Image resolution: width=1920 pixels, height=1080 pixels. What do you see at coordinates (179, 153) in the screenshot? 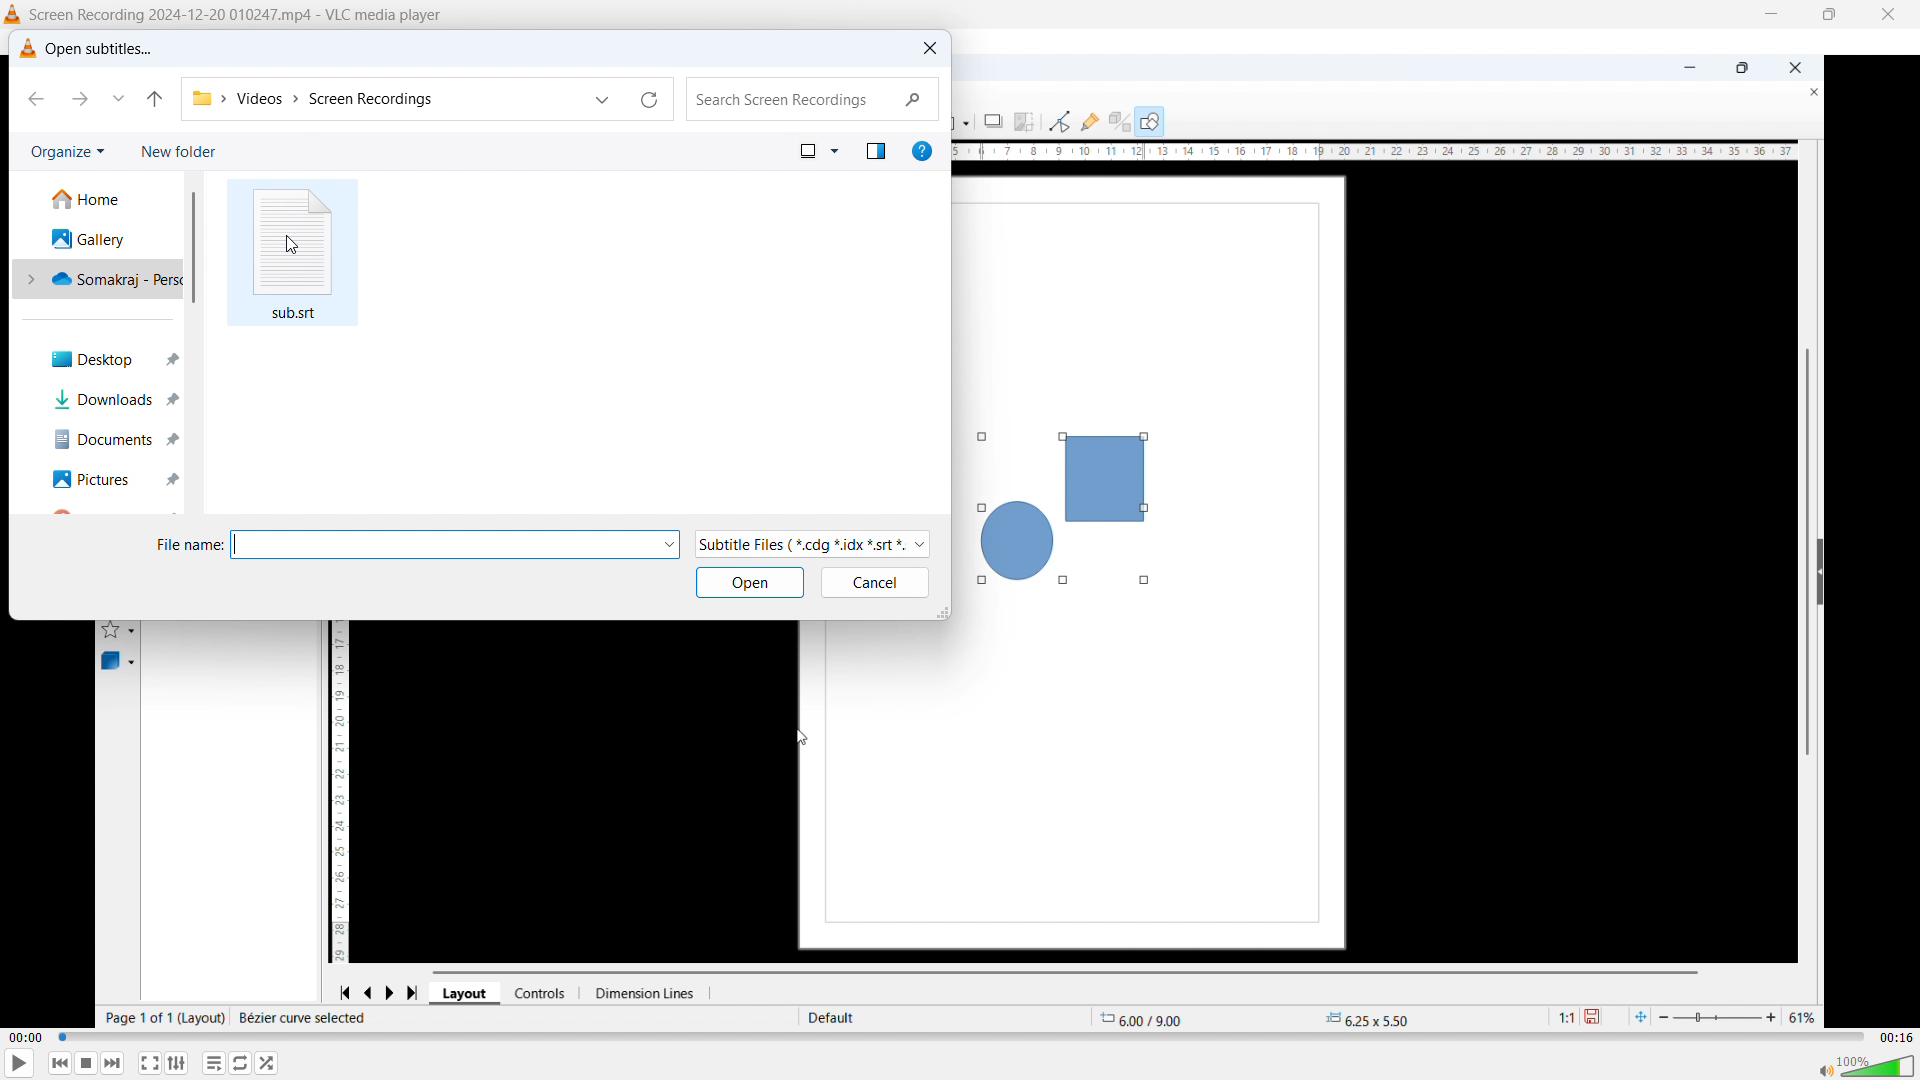
I see `New folder ` at bounding box center [179, 153].